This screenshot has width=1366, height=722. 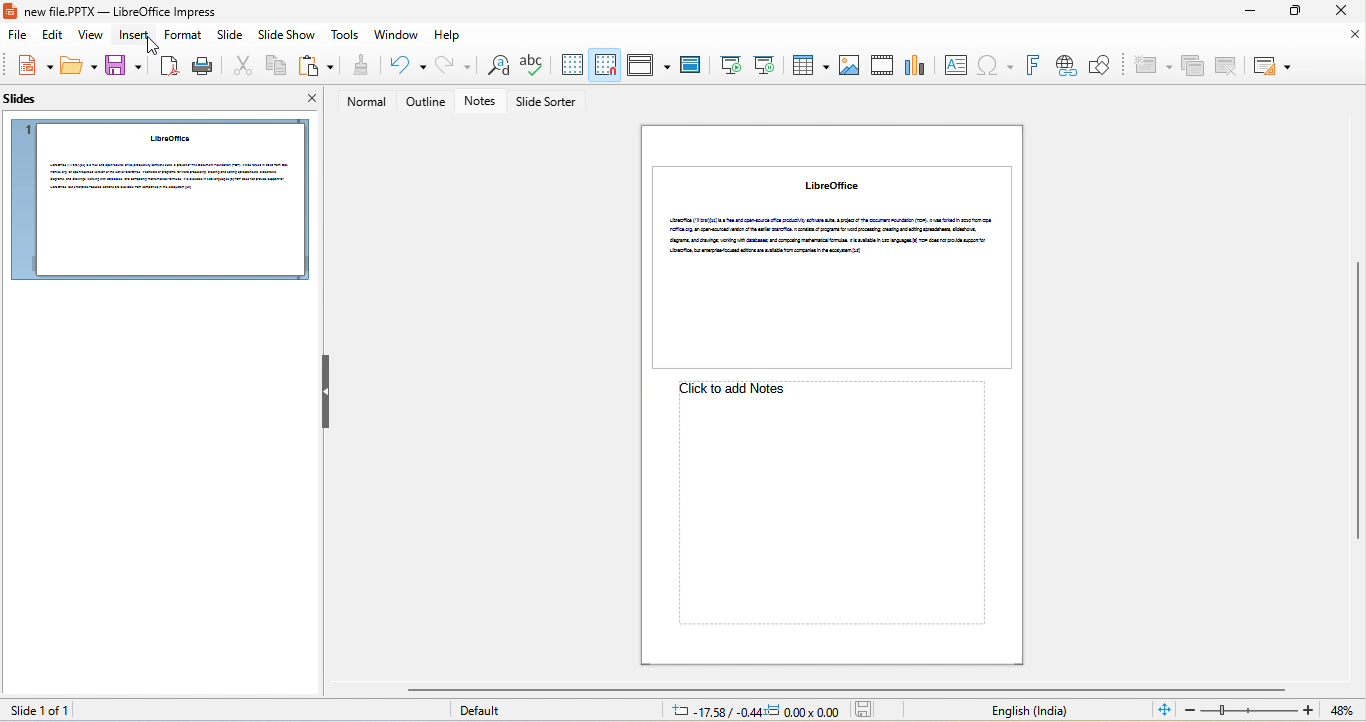 What do you see at coordinates (116, 11) in the screenshot?
I see ` new file.PPTX — LibreOffice Impress` at bounding box center [116, 11].